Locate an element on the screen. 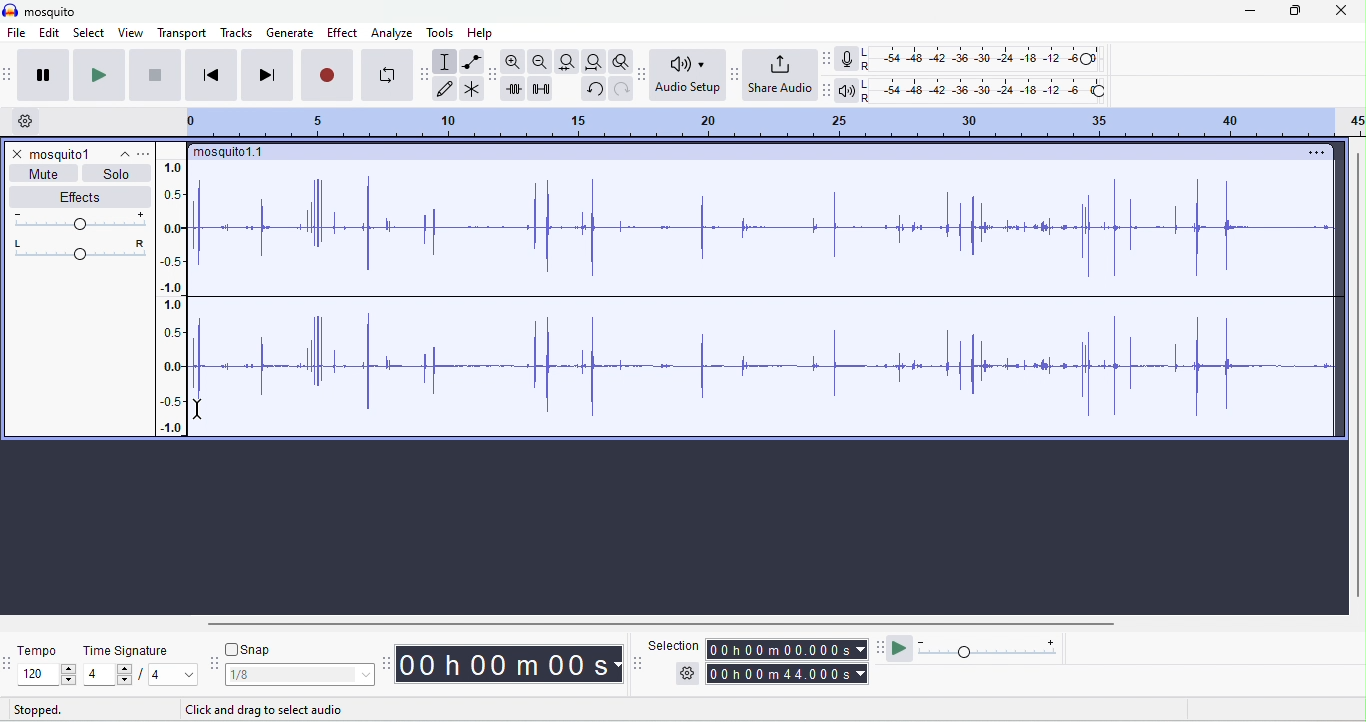  time signature is located at coordinates (127, 650).